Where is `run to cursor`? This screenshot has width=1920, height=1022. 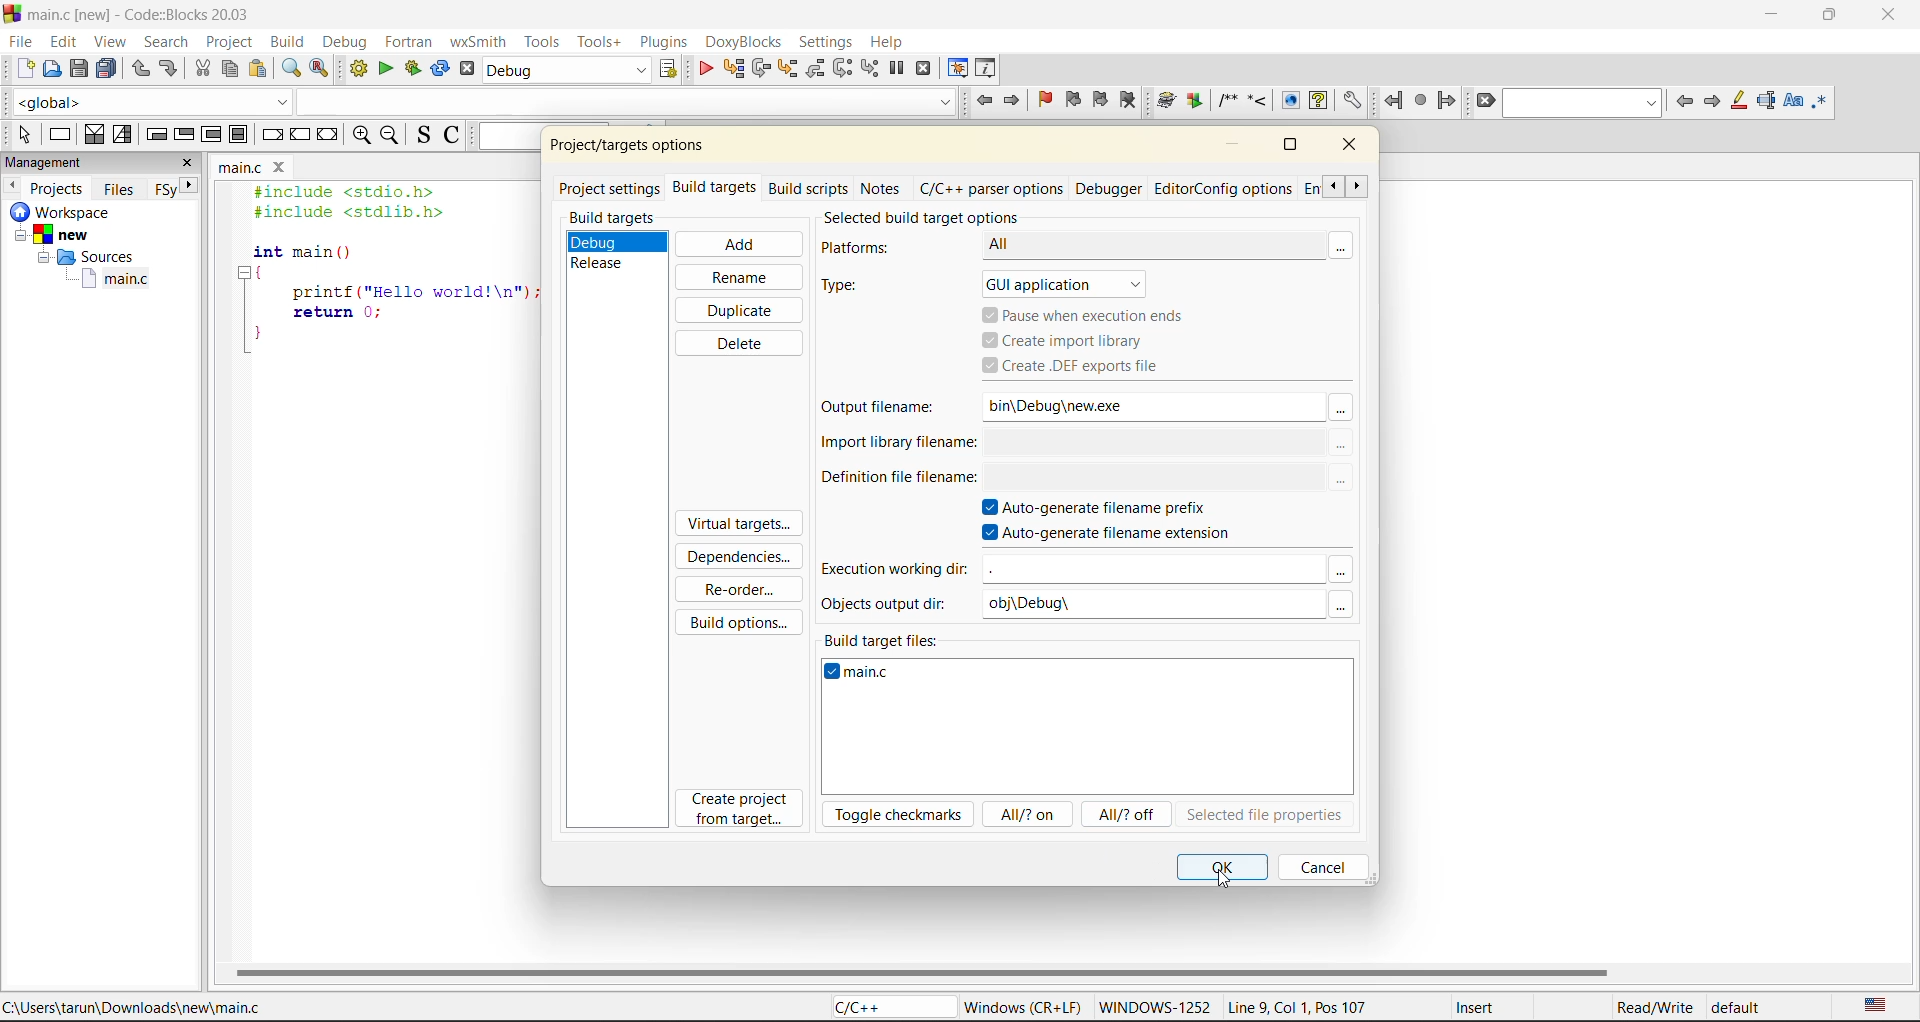
run to cursor is located at coordinates (733, 67).